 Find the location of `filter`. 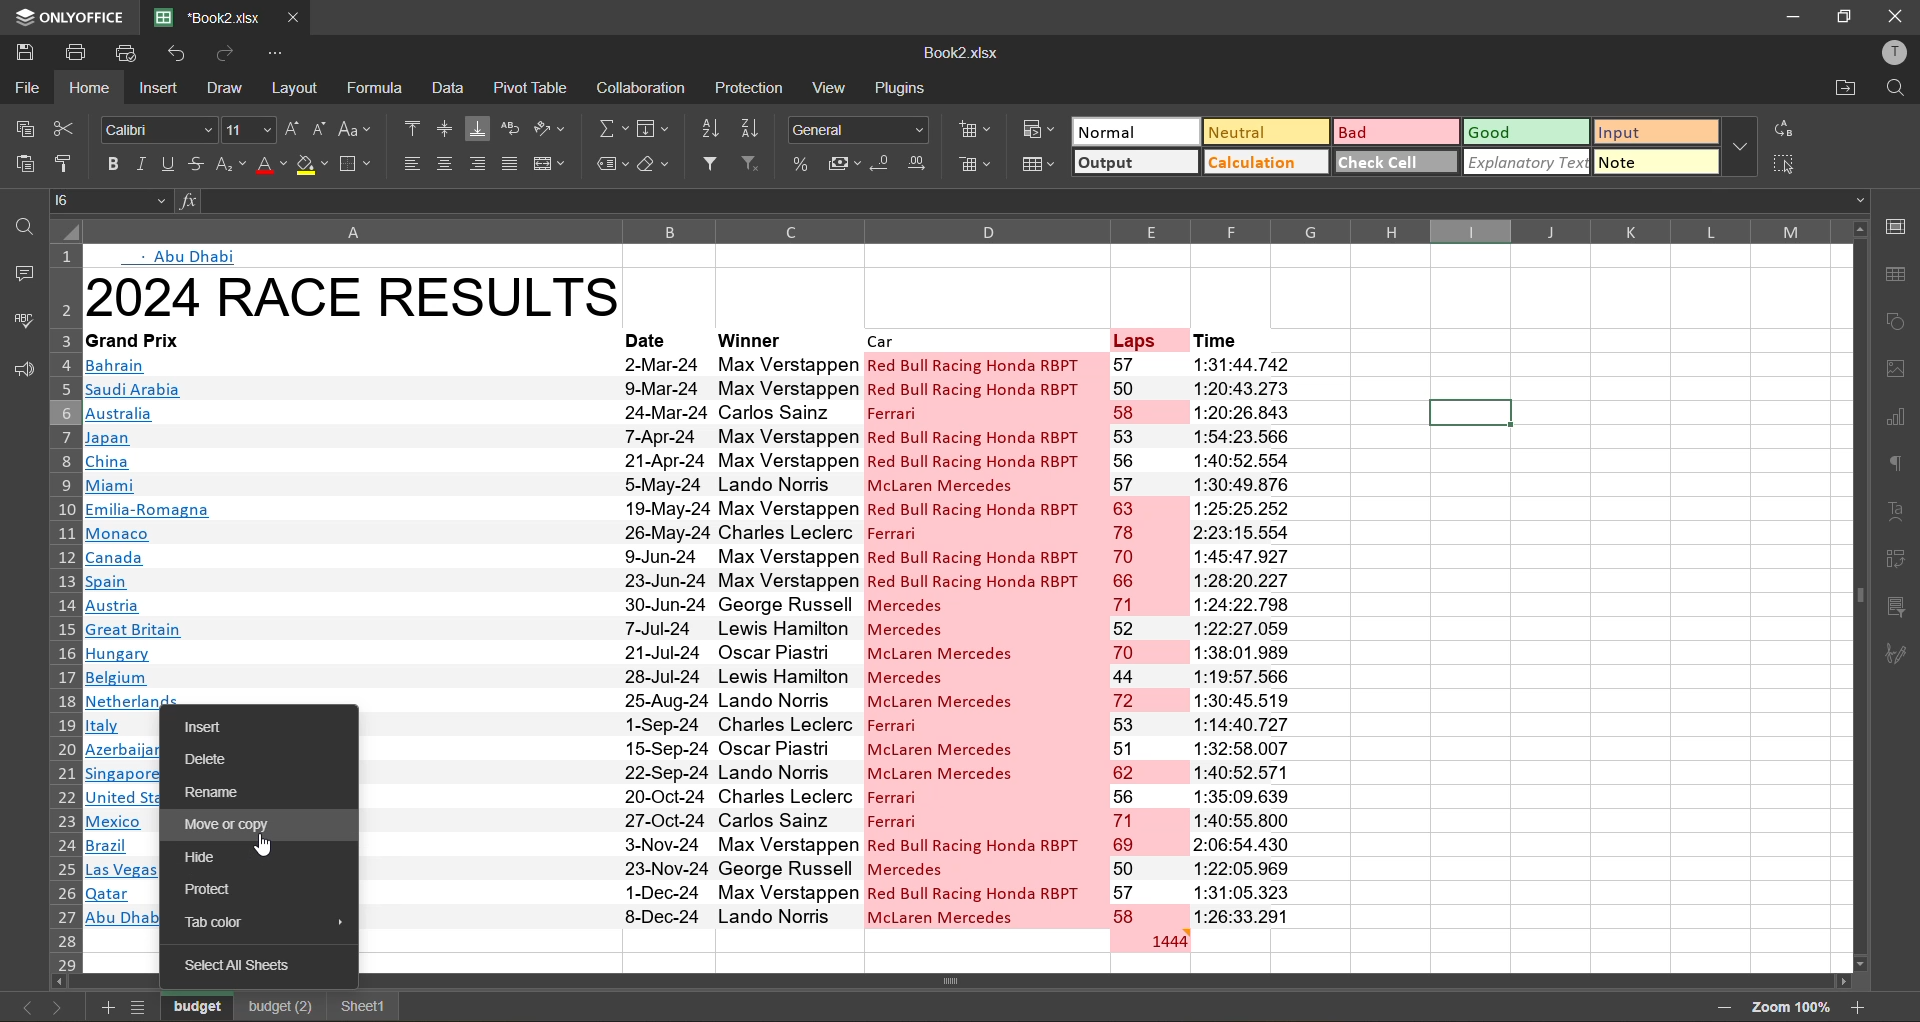

filter is located at coordinates (715, 166).